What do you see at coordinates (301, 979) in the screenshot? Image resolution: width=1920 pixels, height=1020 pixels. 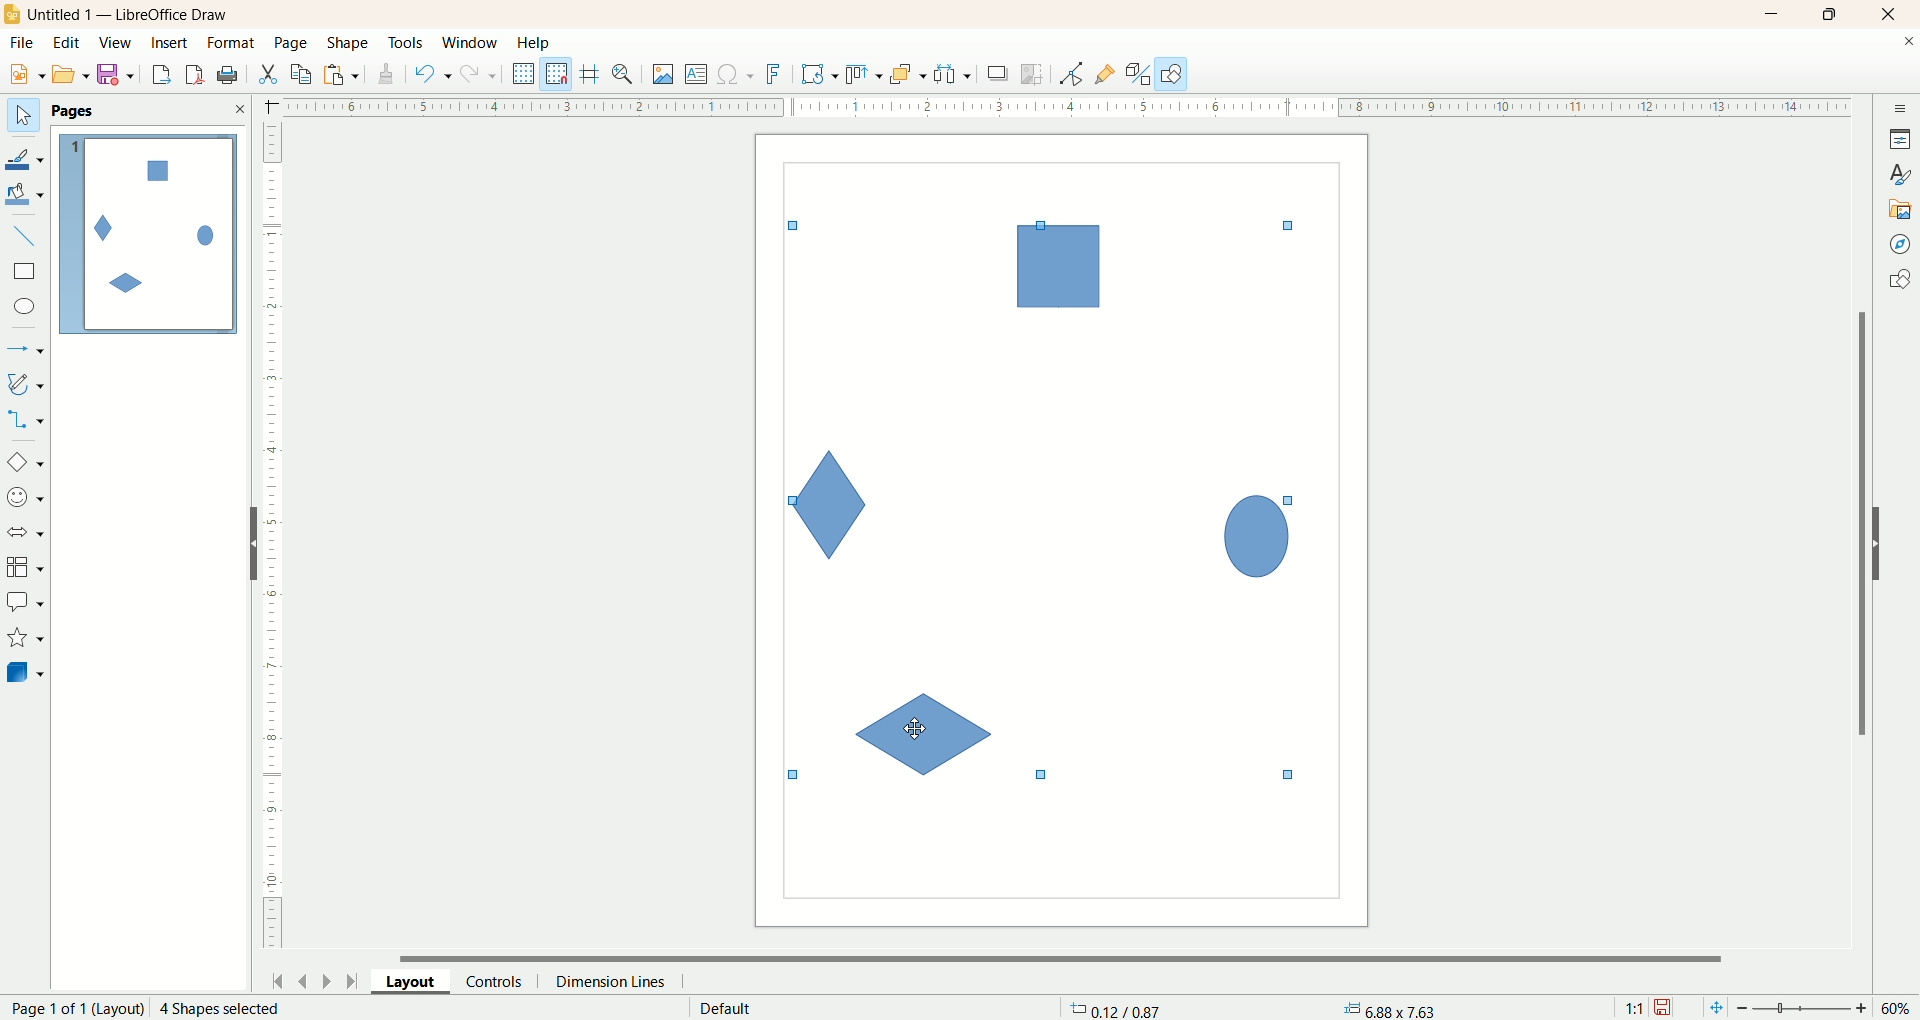 I see `previous page` at bounding box center [301, 979].